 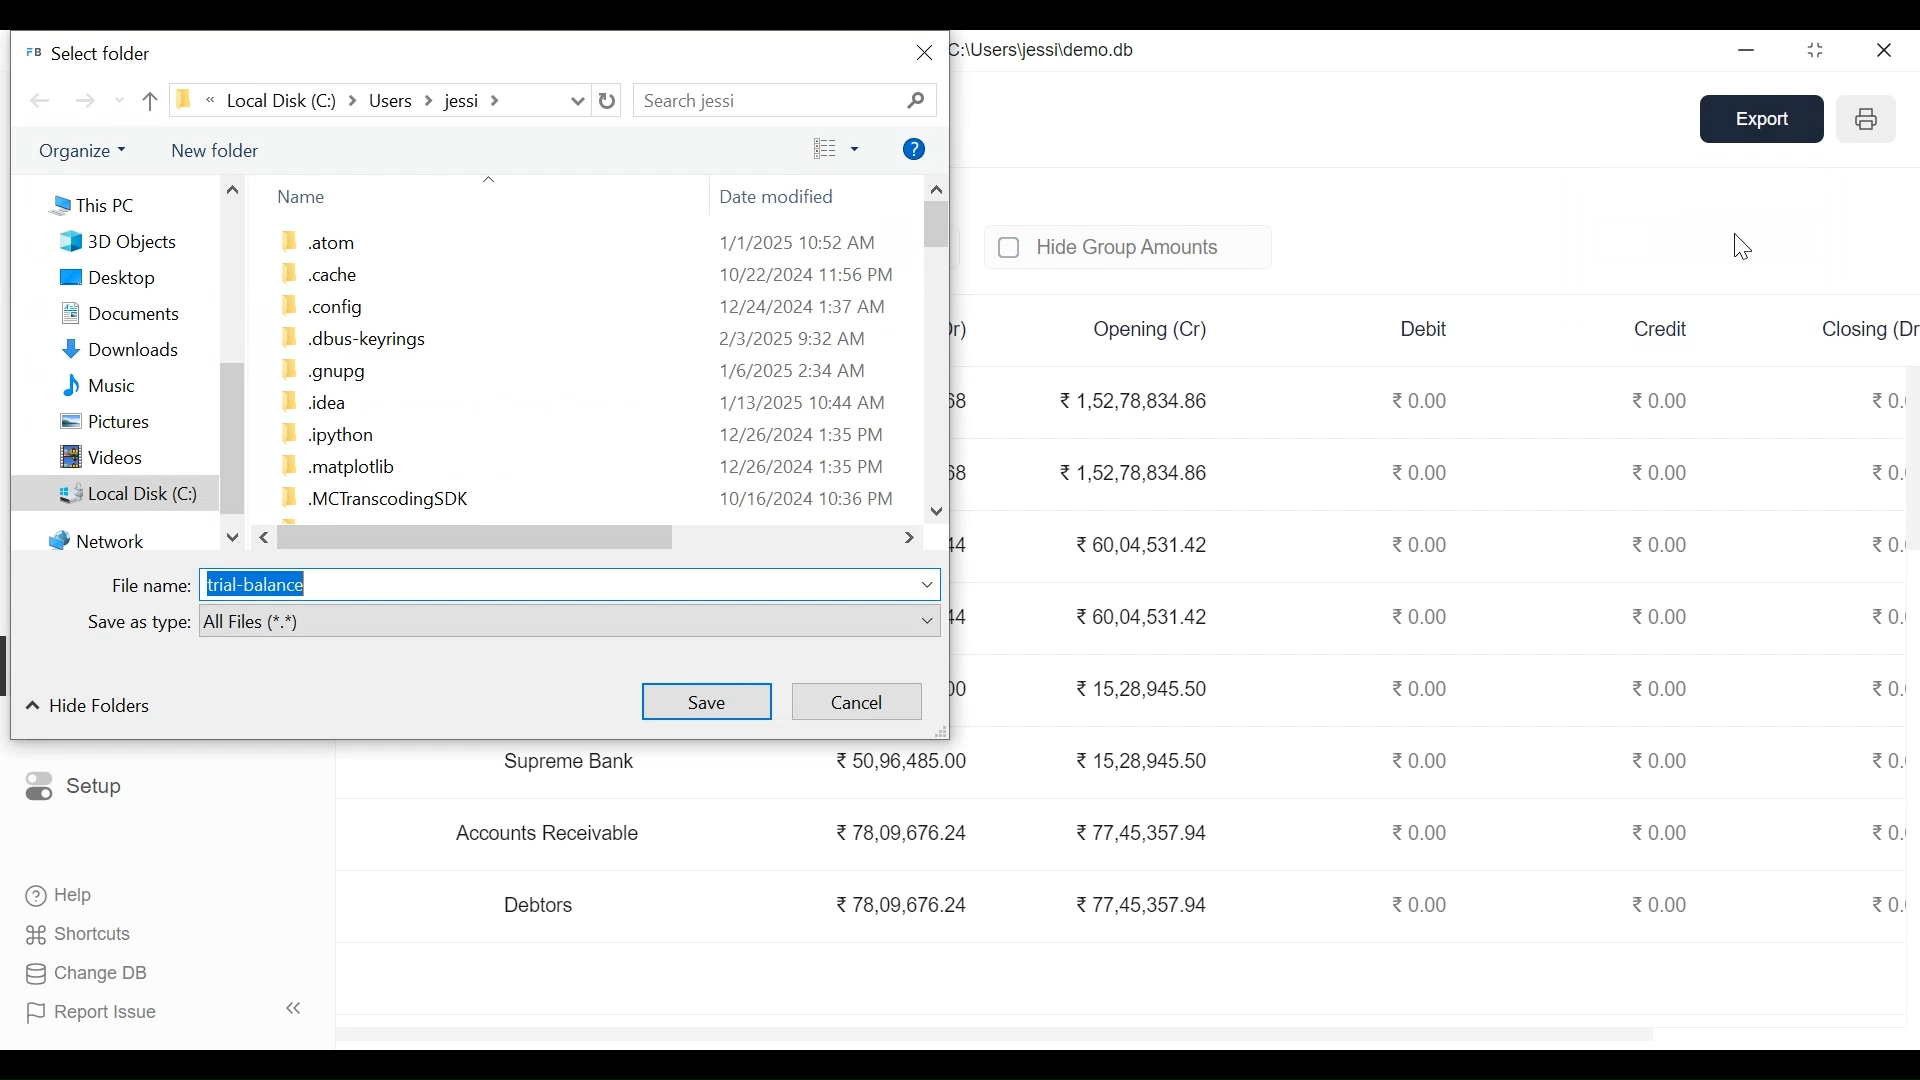 I want to click on 50,96,485.00, so click(x=900, y=759).